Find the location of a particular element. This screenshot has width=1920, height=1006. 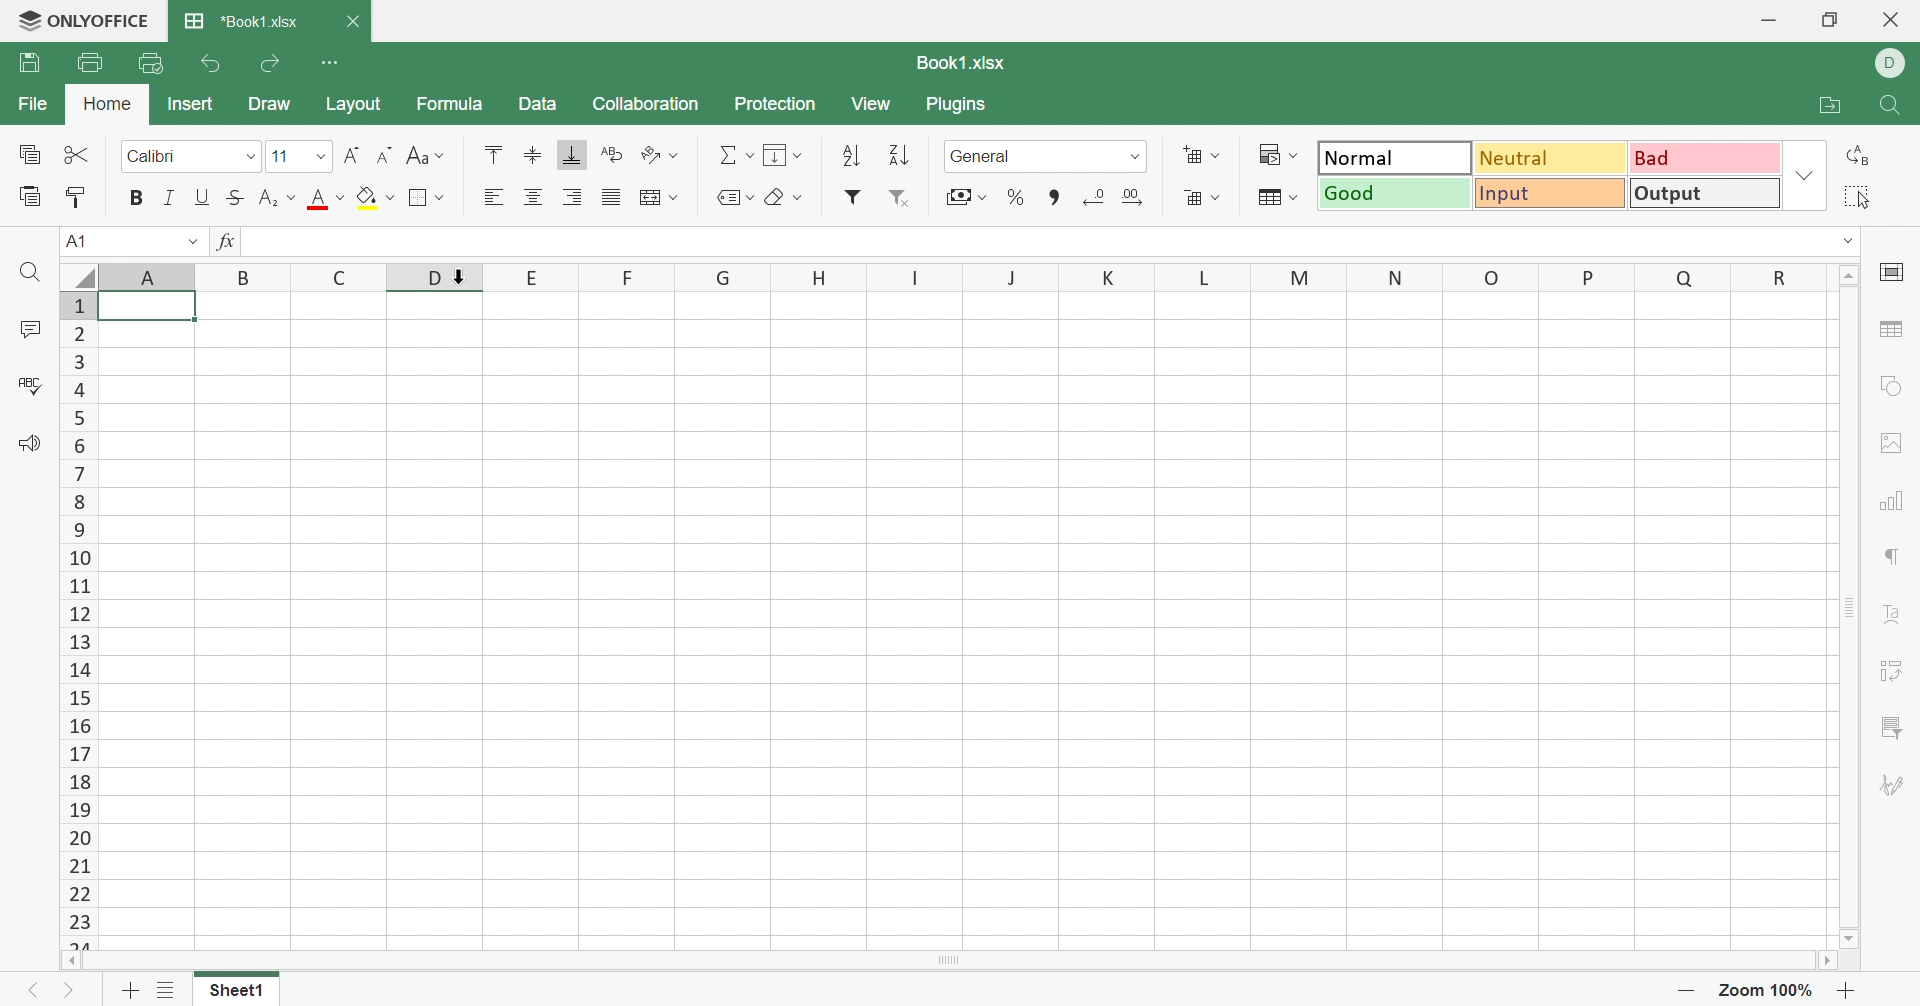

Copy Style is located at coordinates (78, 198).